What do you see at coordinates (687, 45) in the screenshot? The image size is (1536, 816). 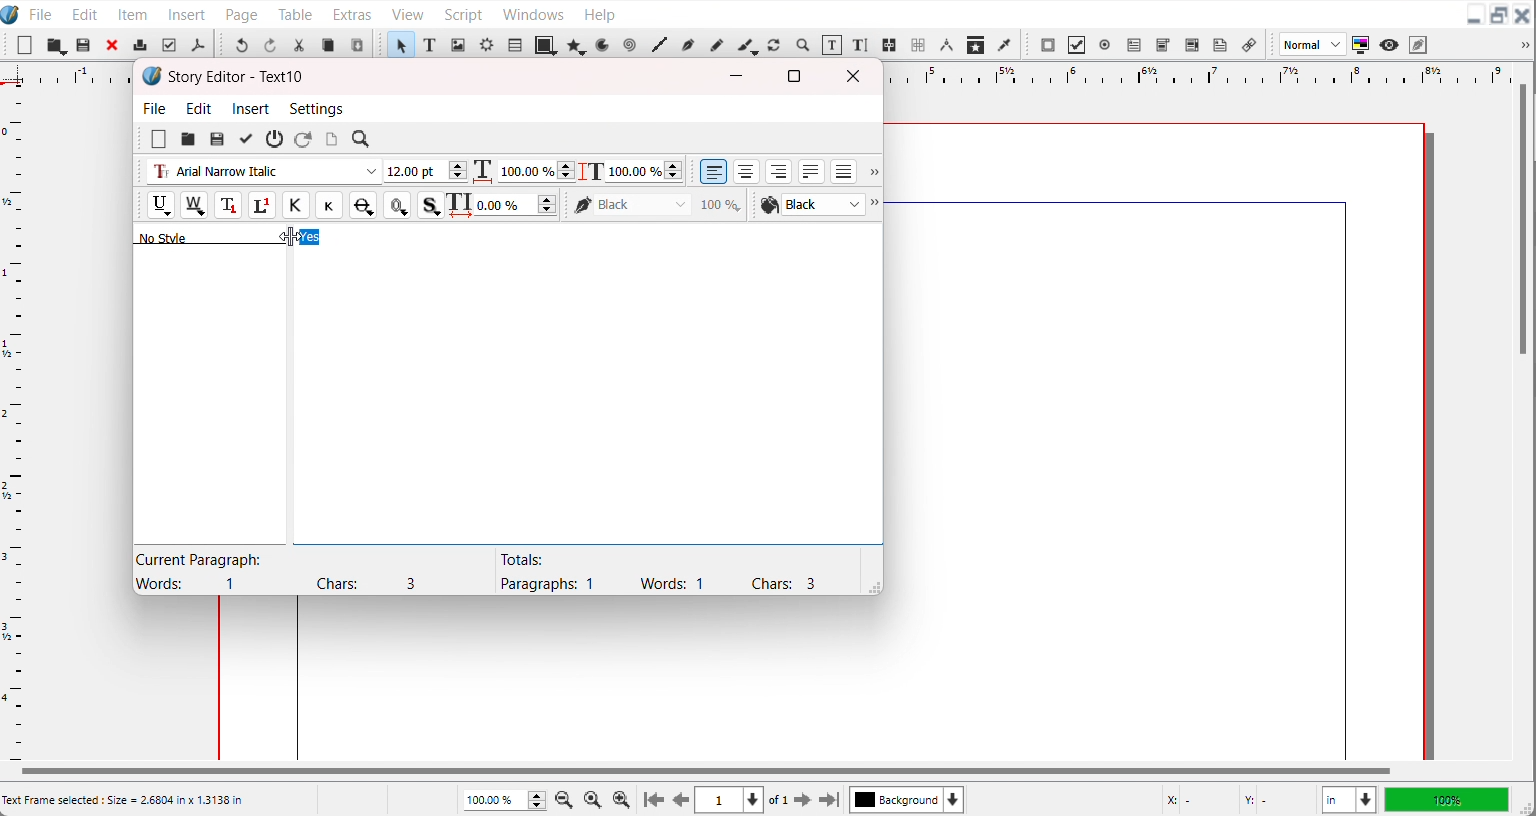 I see `Bezier curve` at bounding box center [687, 45].